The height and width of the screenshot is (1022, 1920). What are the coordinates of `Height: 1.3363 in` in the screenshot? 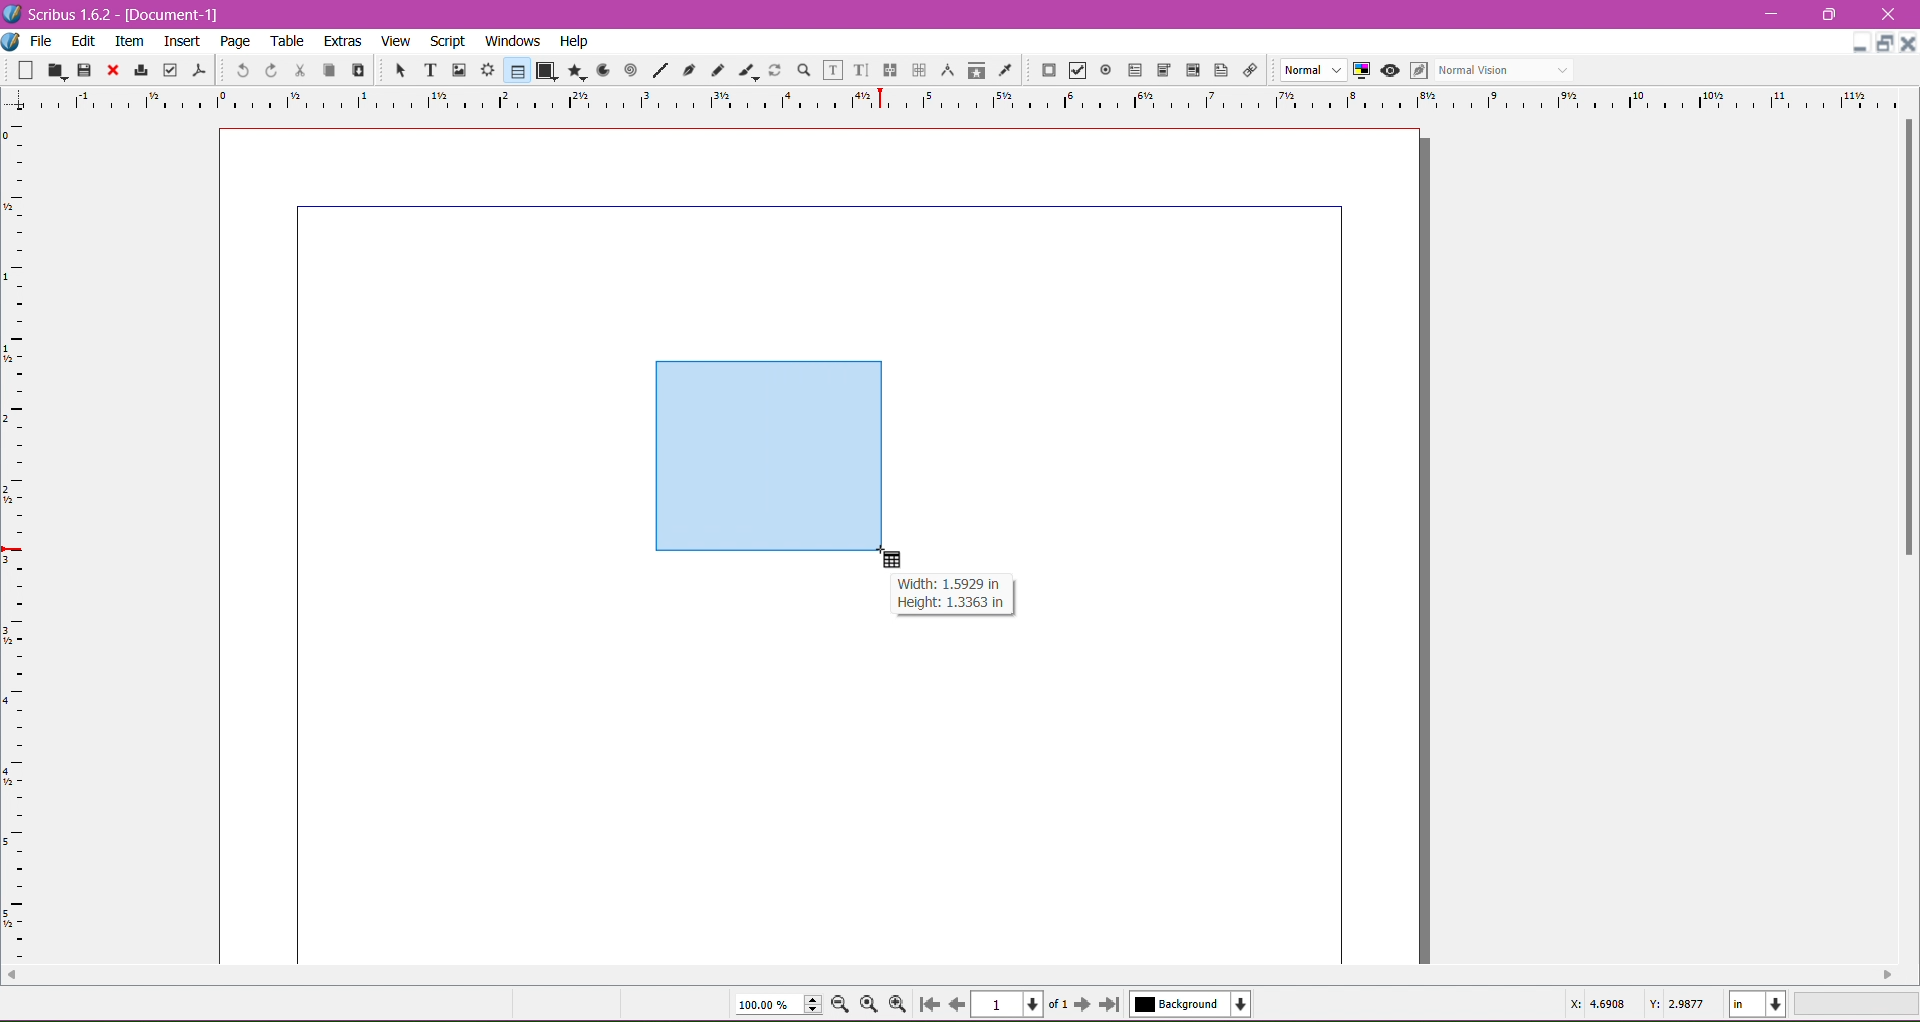 It's located at (945, 605).